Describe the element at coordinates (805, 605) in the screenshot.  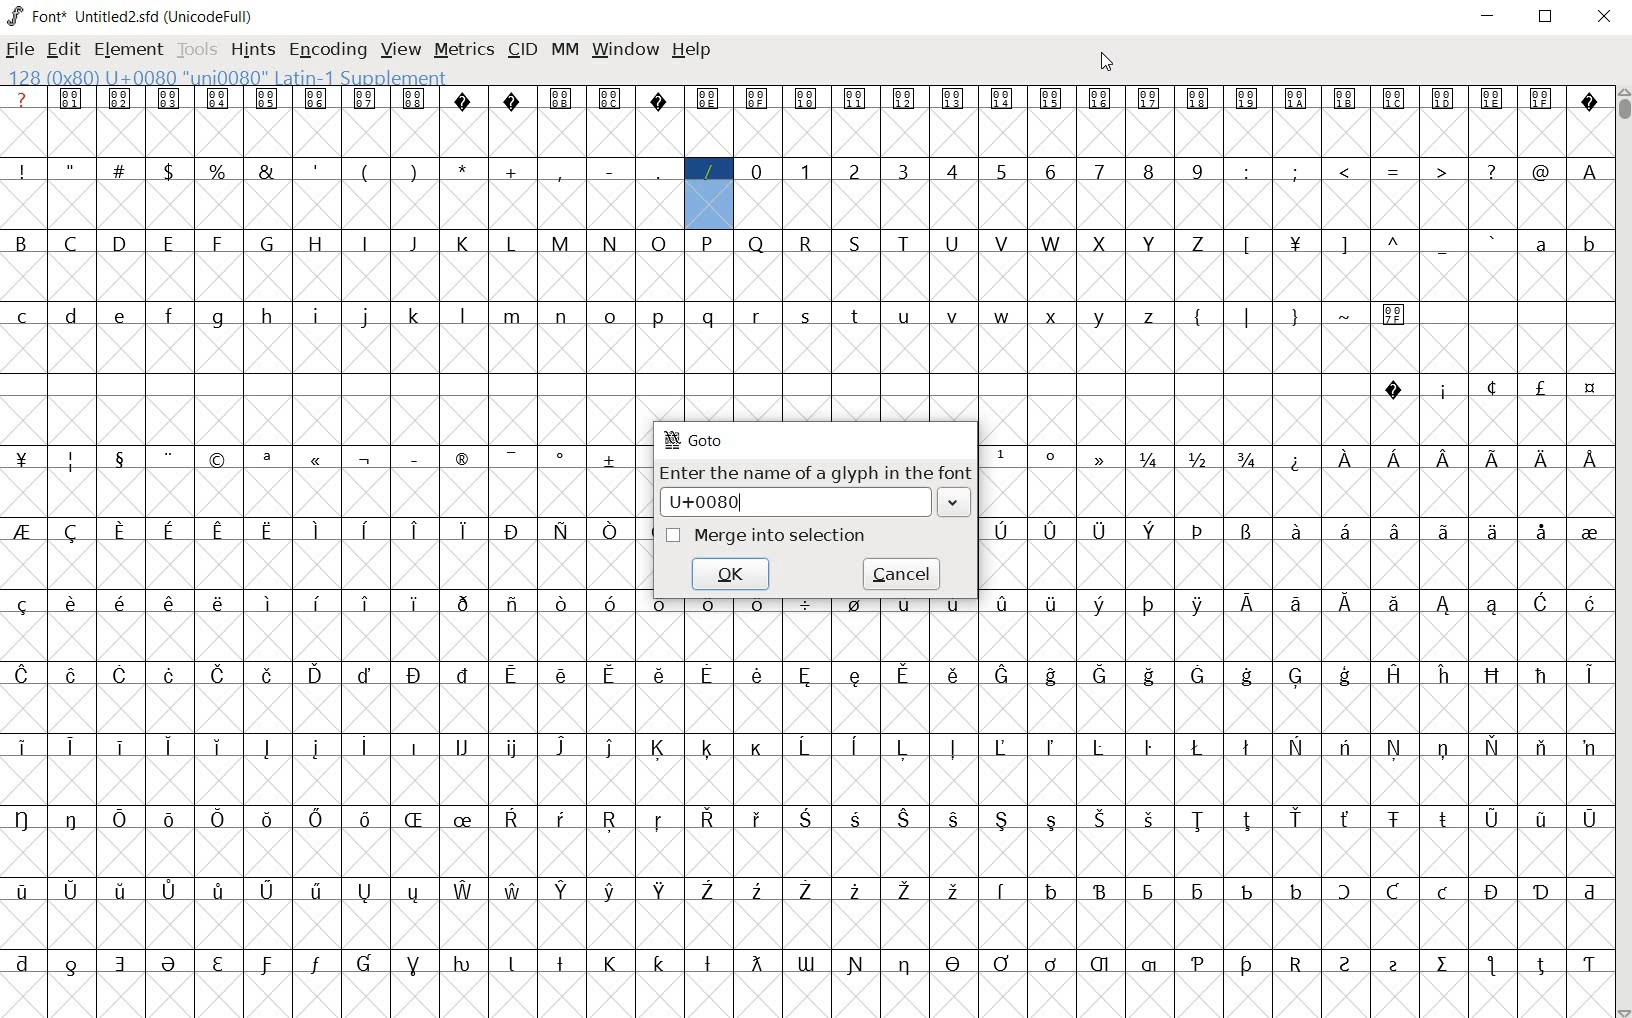
I see `glyph` at that location.